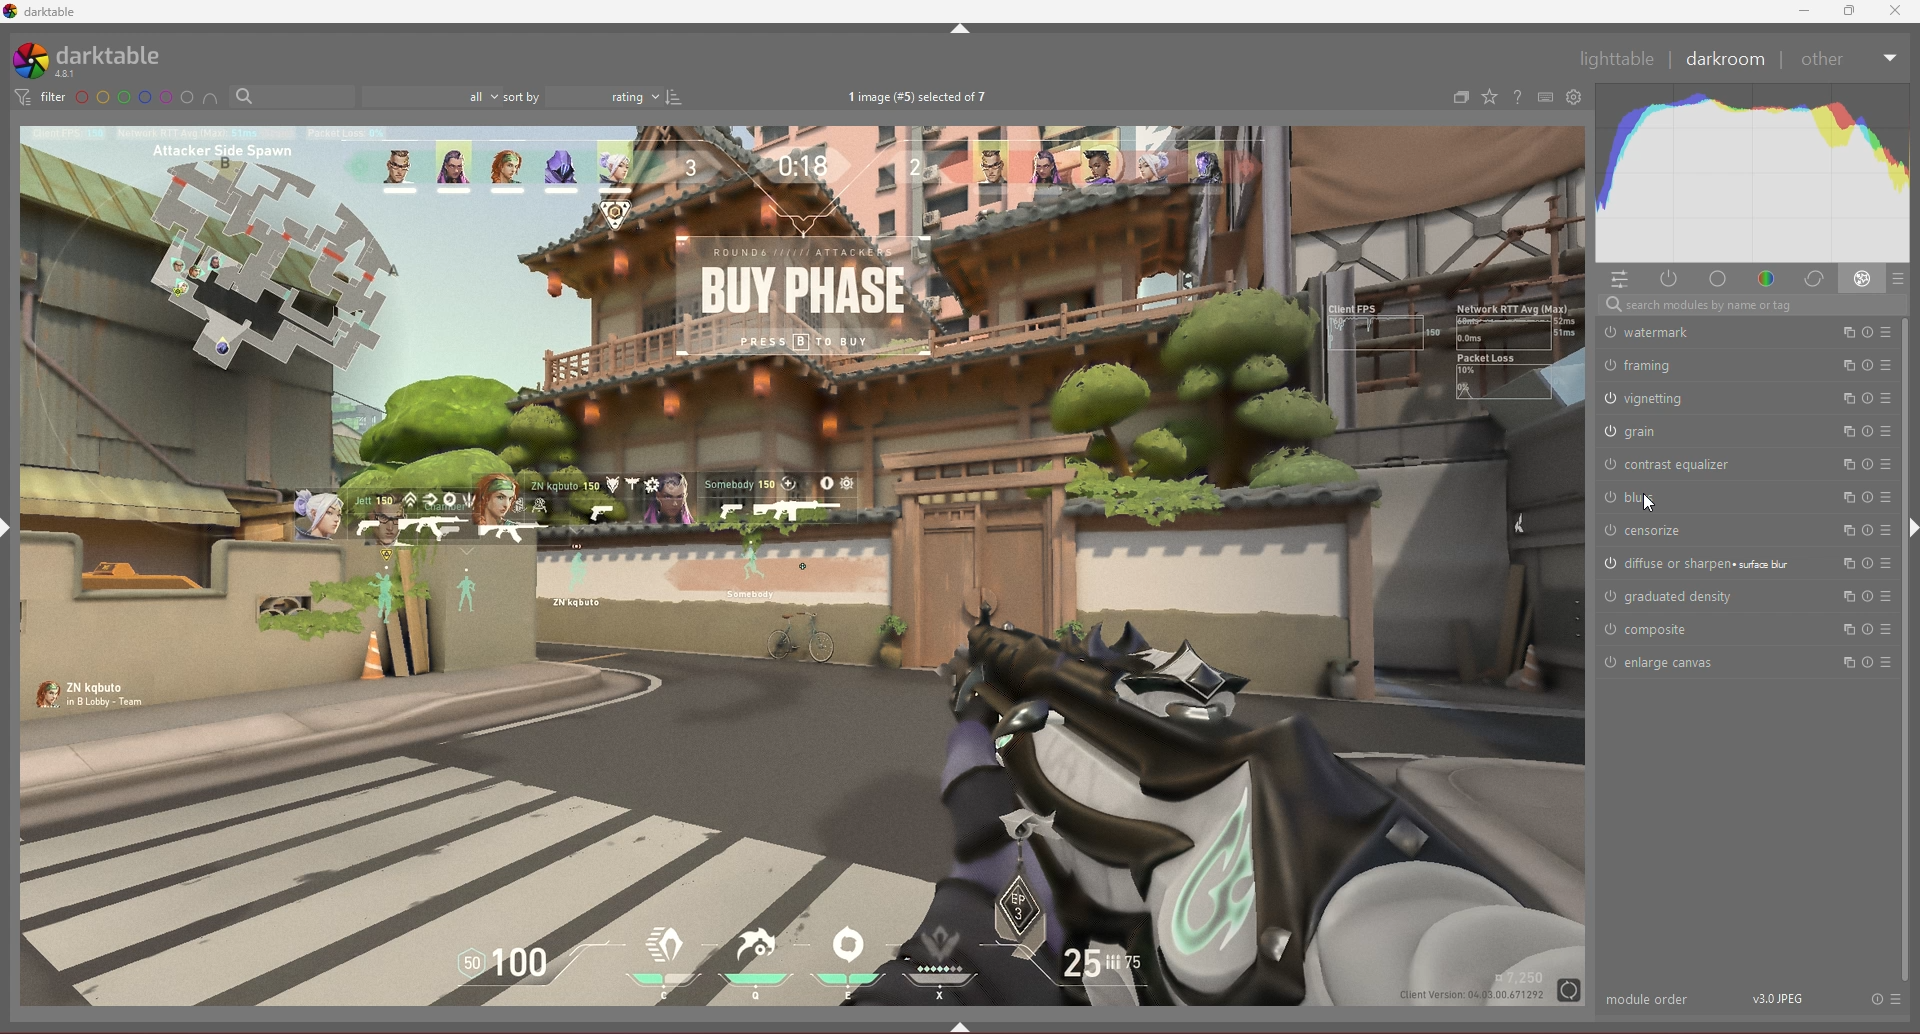  Describe the element at coordinates (1886, 530) in the screenshot. I see `presets` at that location.